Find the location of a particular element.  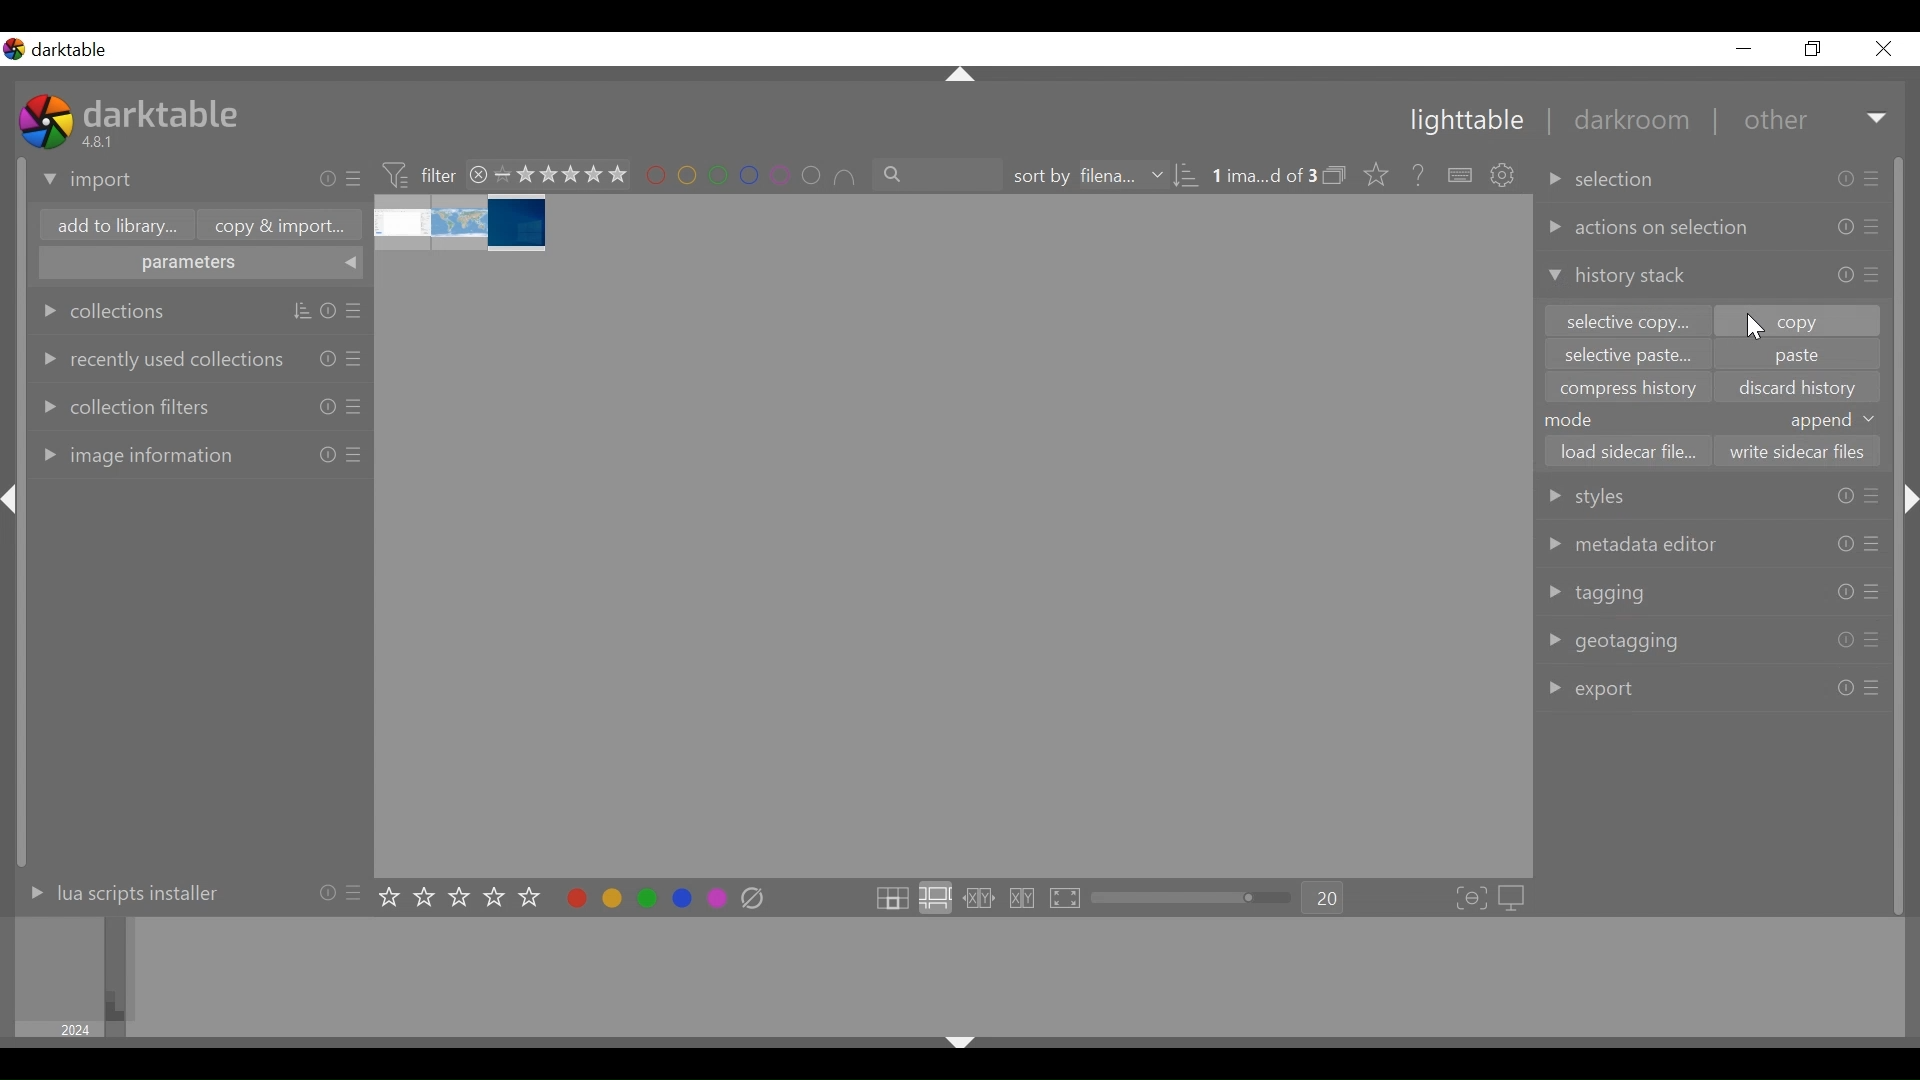

filter by color label is located at coordinates (752, 177).